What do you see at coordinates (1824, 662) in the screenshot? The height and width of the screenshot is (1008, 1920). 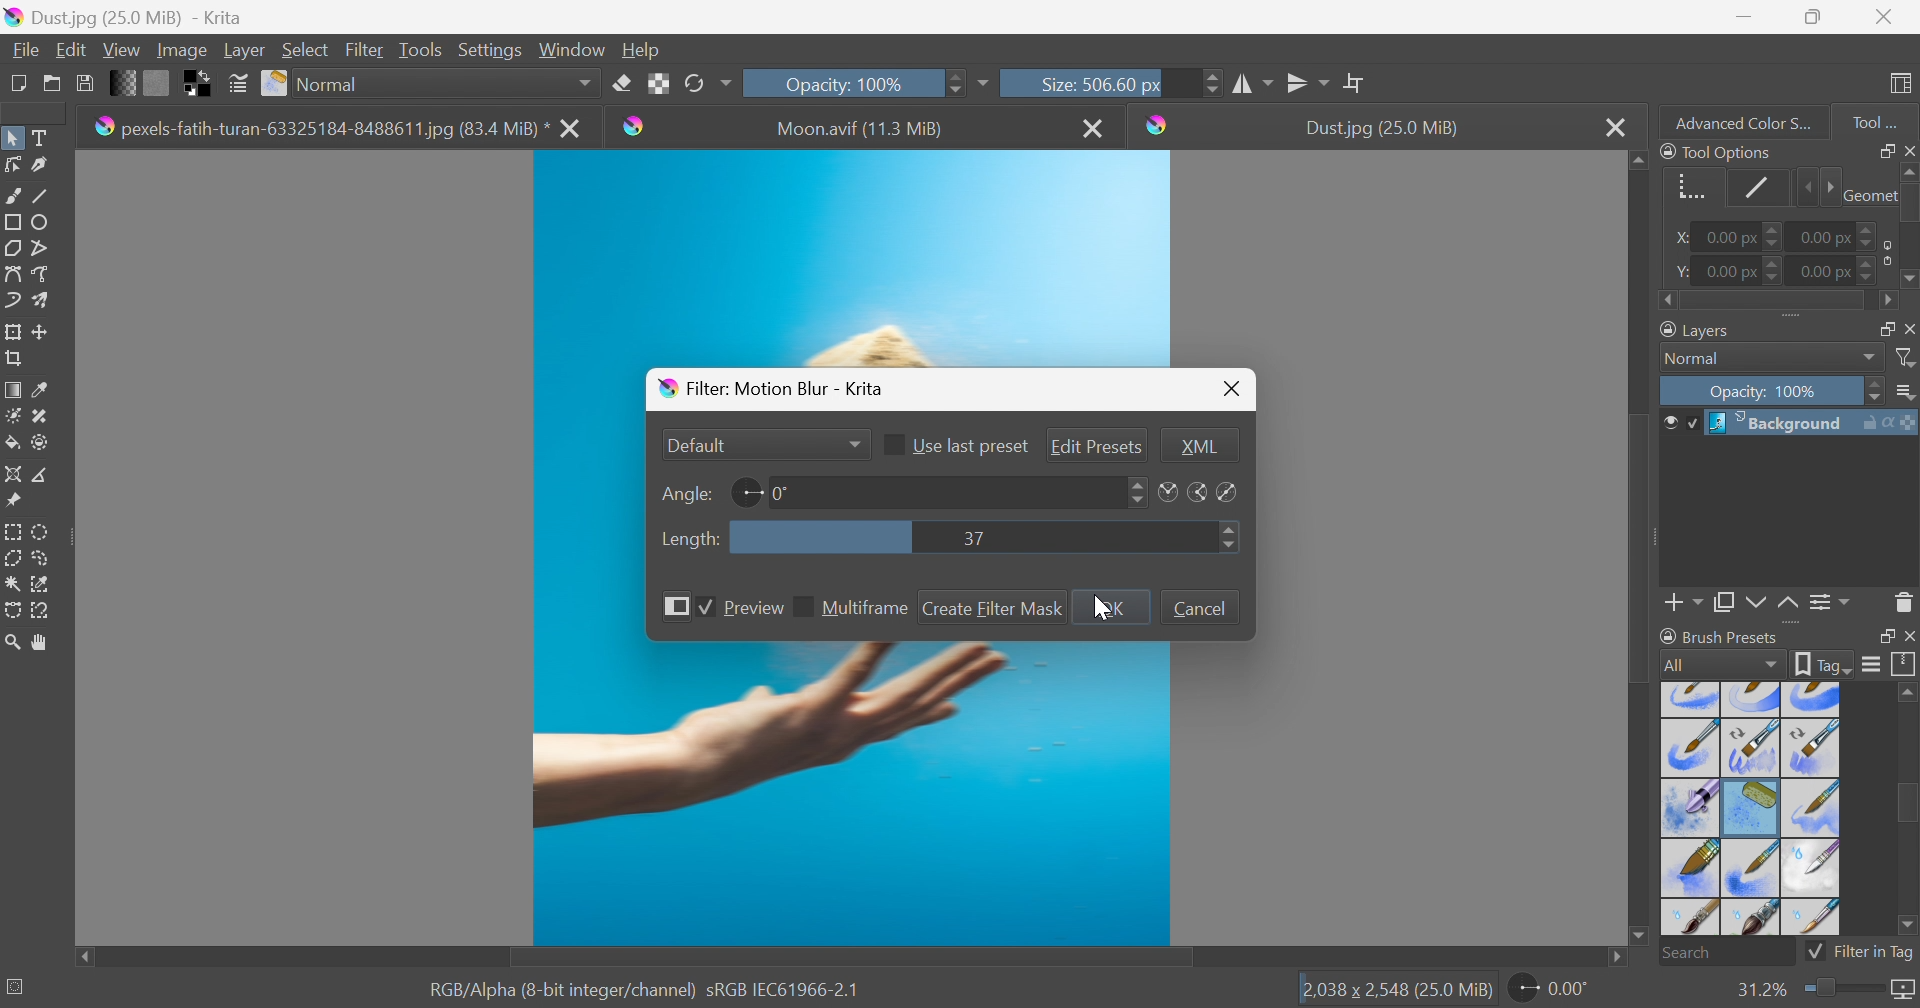 I see `Show the tag box options` at bounding box center [1824, 662].